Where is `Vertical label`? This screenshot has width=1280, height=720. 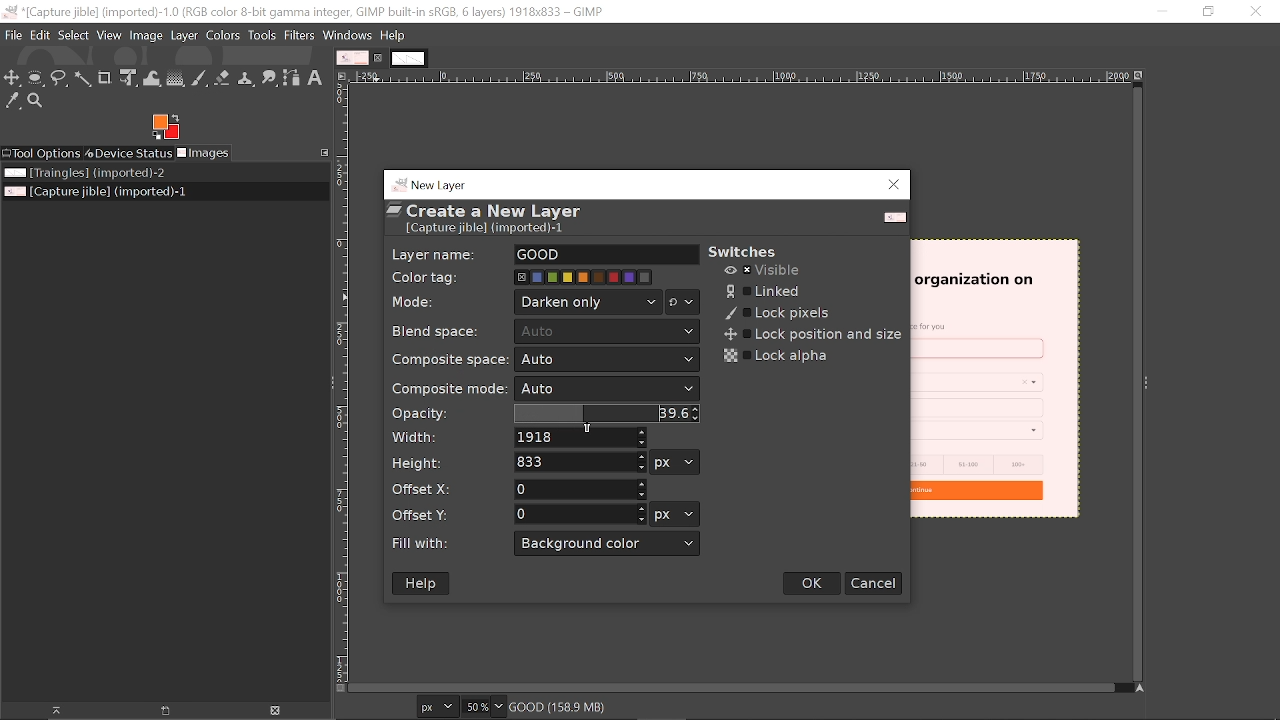 Vertical label is located at coordinates (342, 383).